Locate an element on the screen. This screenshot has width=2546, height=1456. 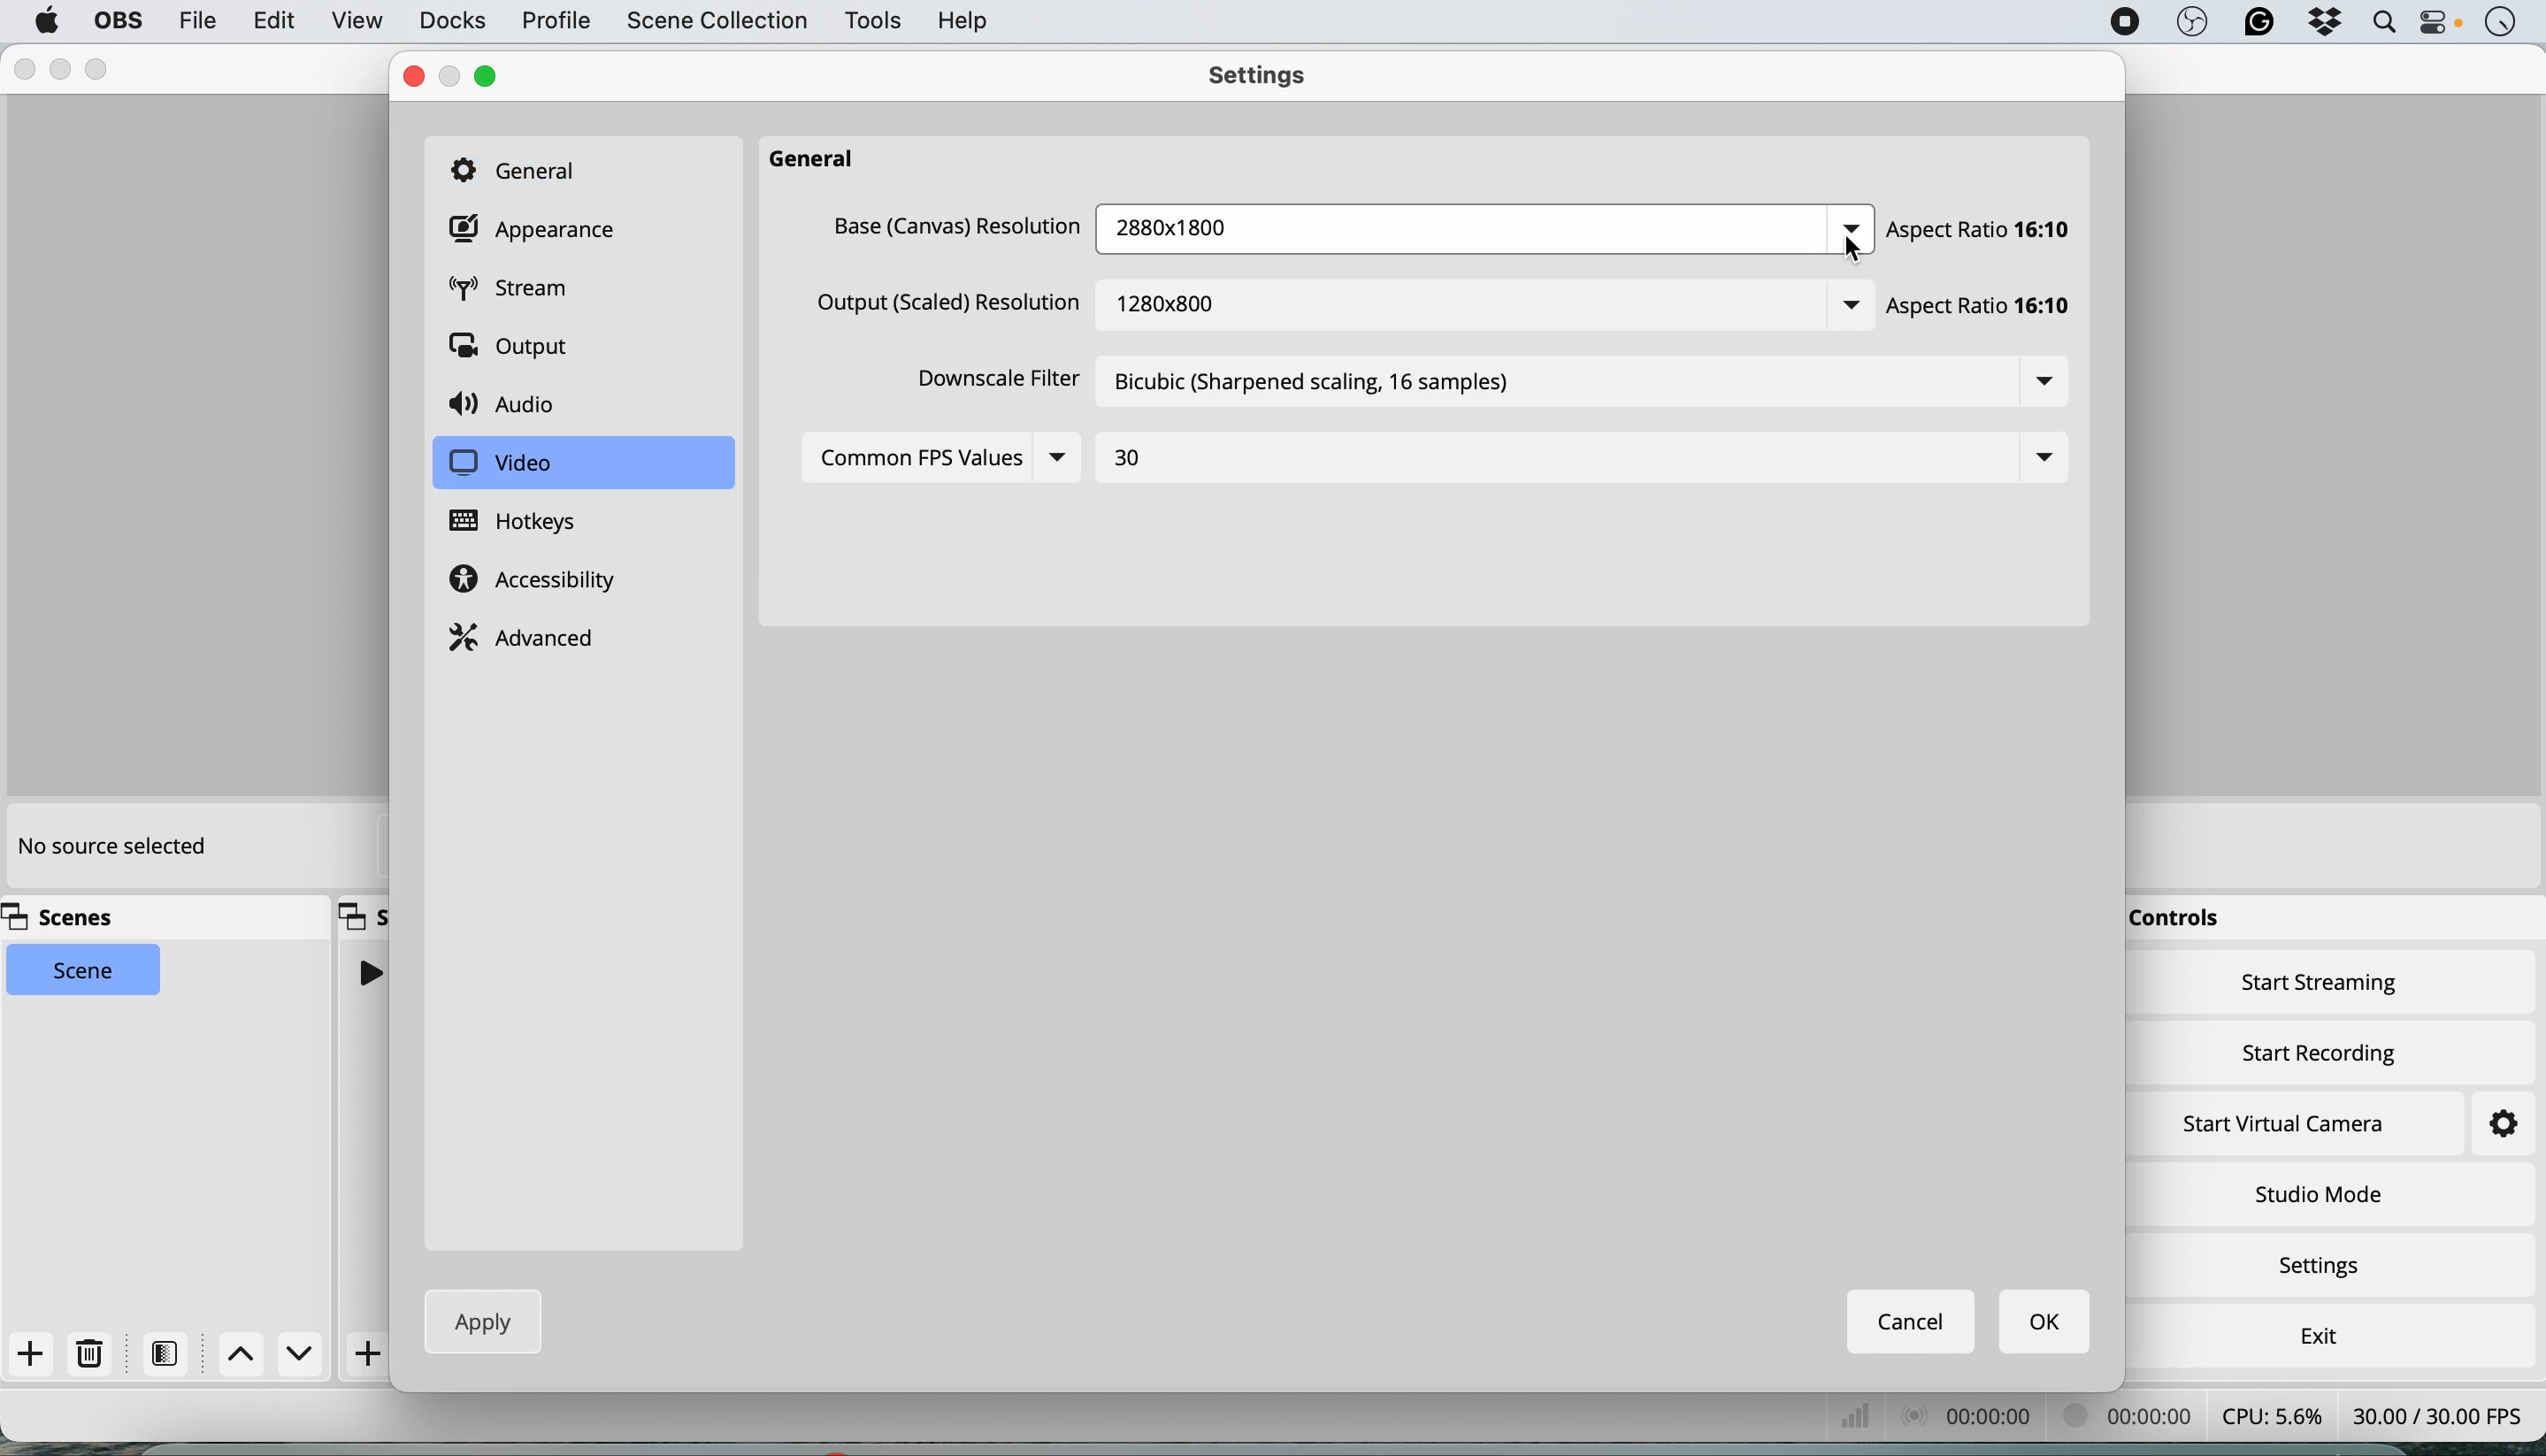
start streaming is located at coordinates (2321, 987).